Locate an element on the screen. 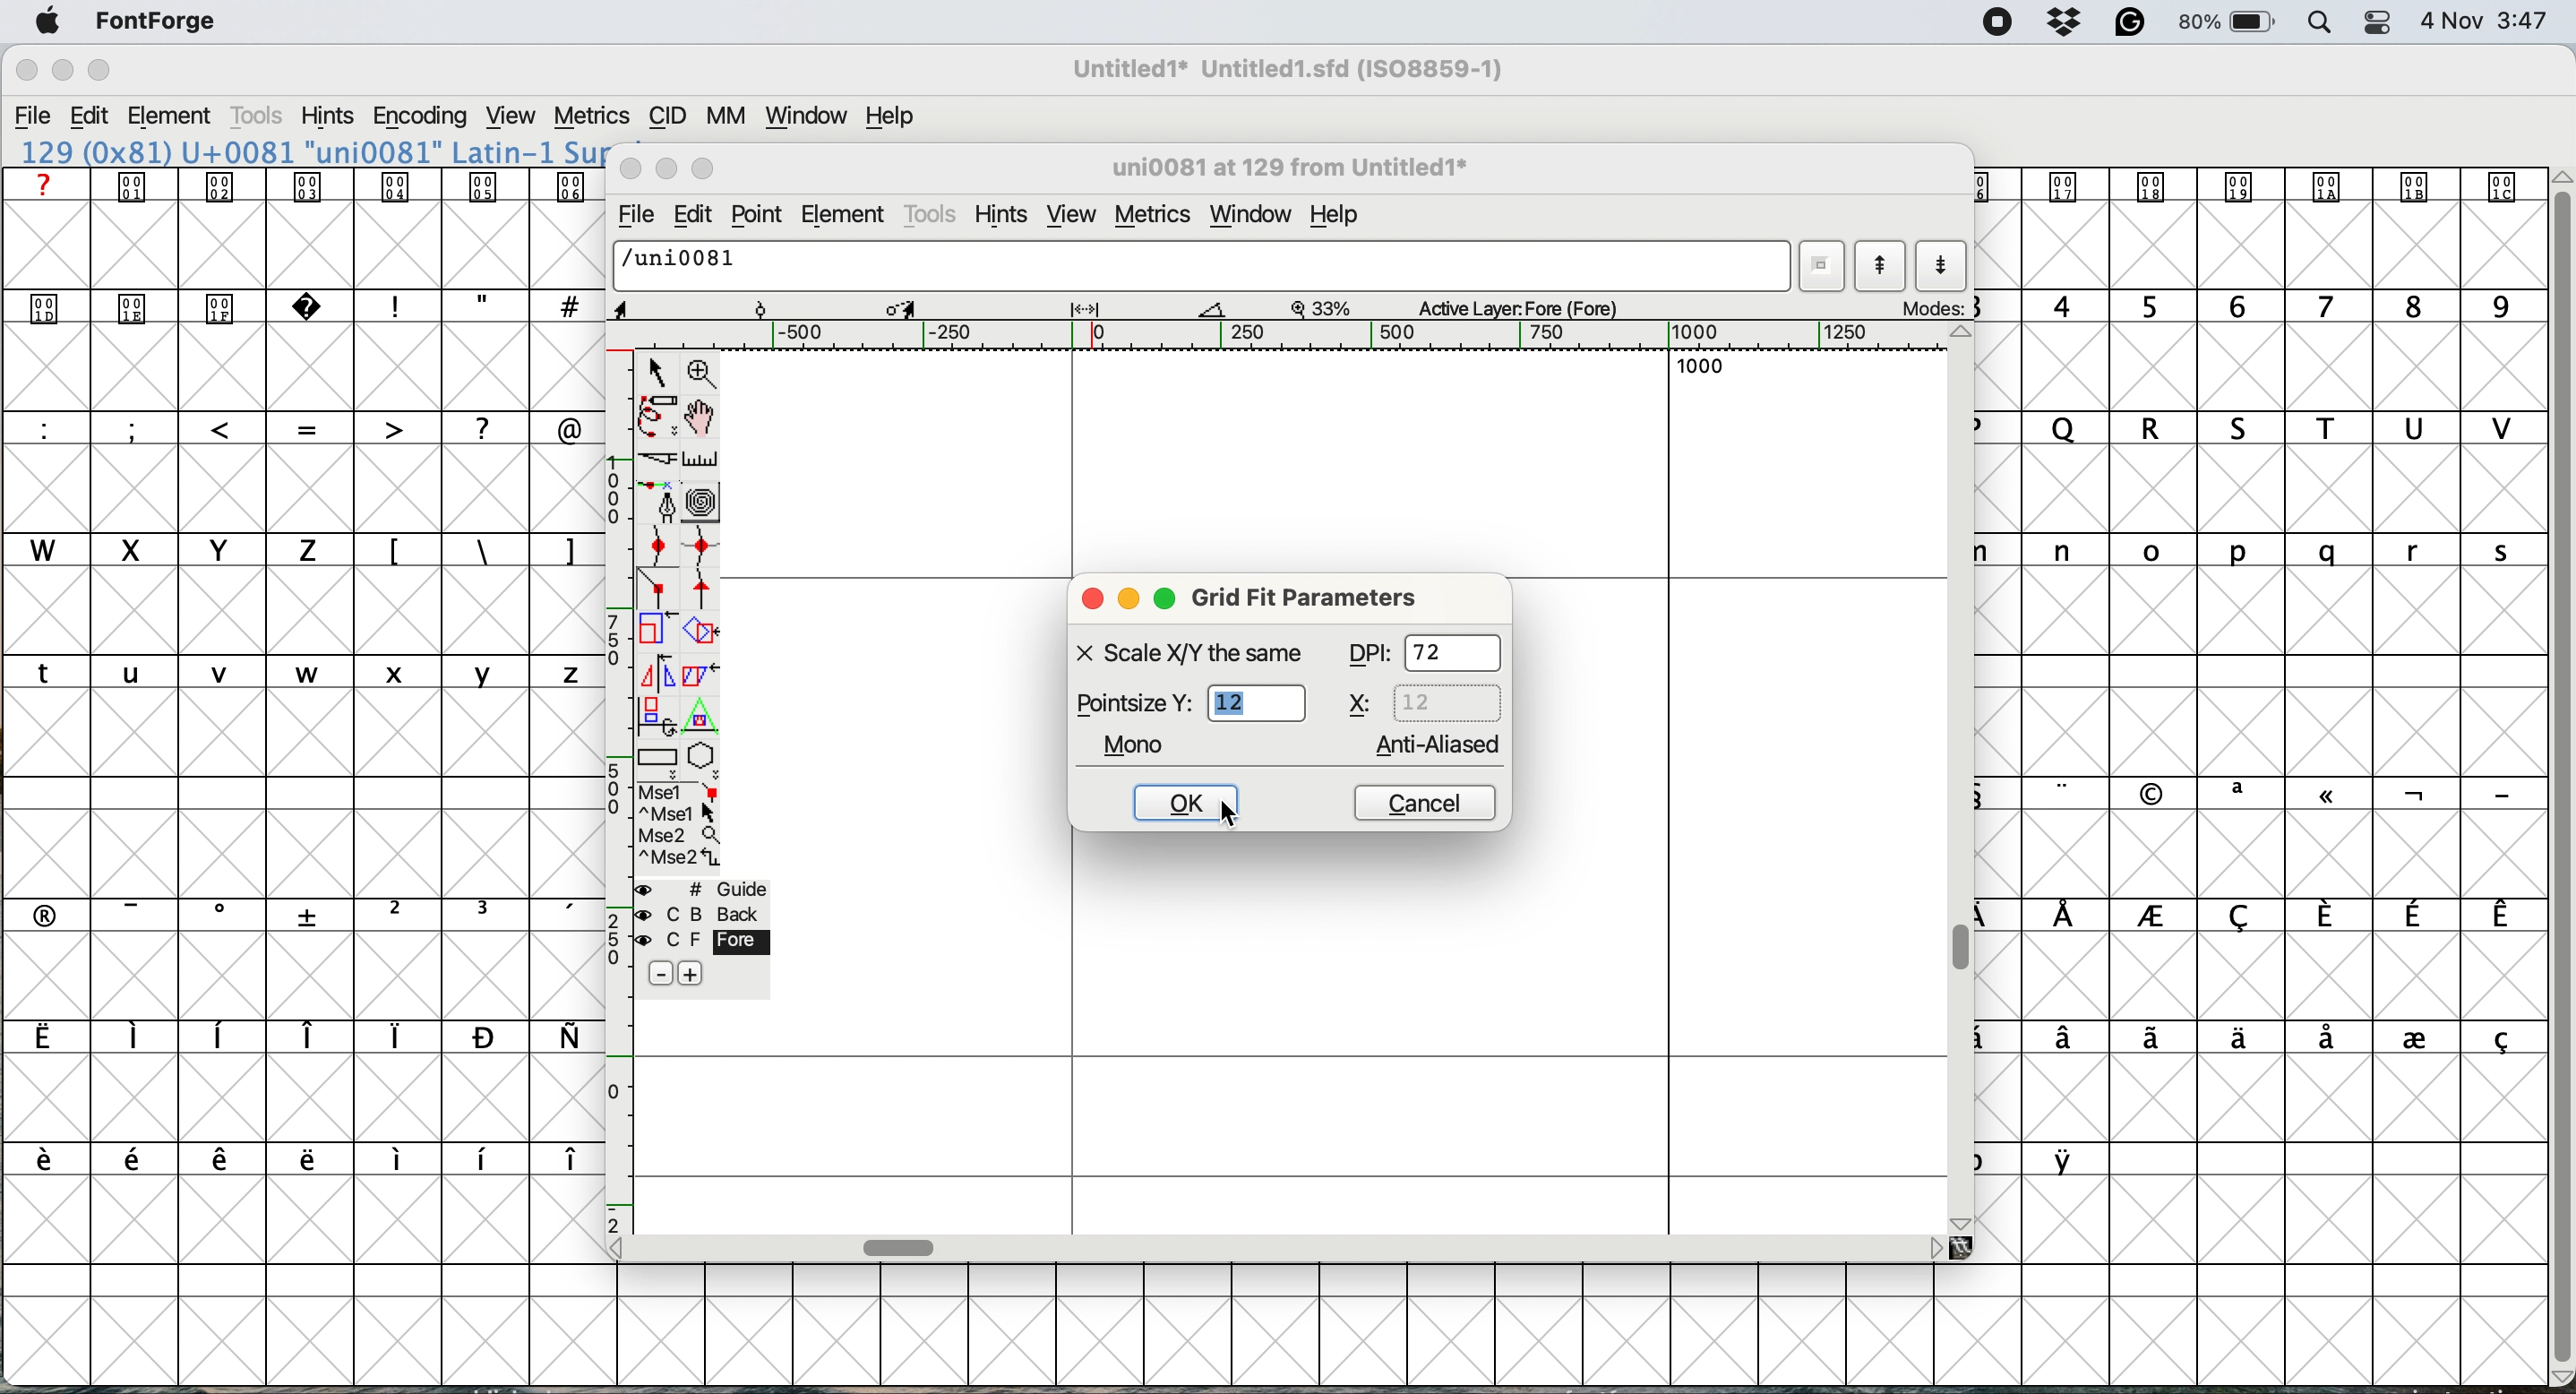 Image resolution: width=2576 pixels, height=1394 pixels. maximise is located at coordinates (702, 169).